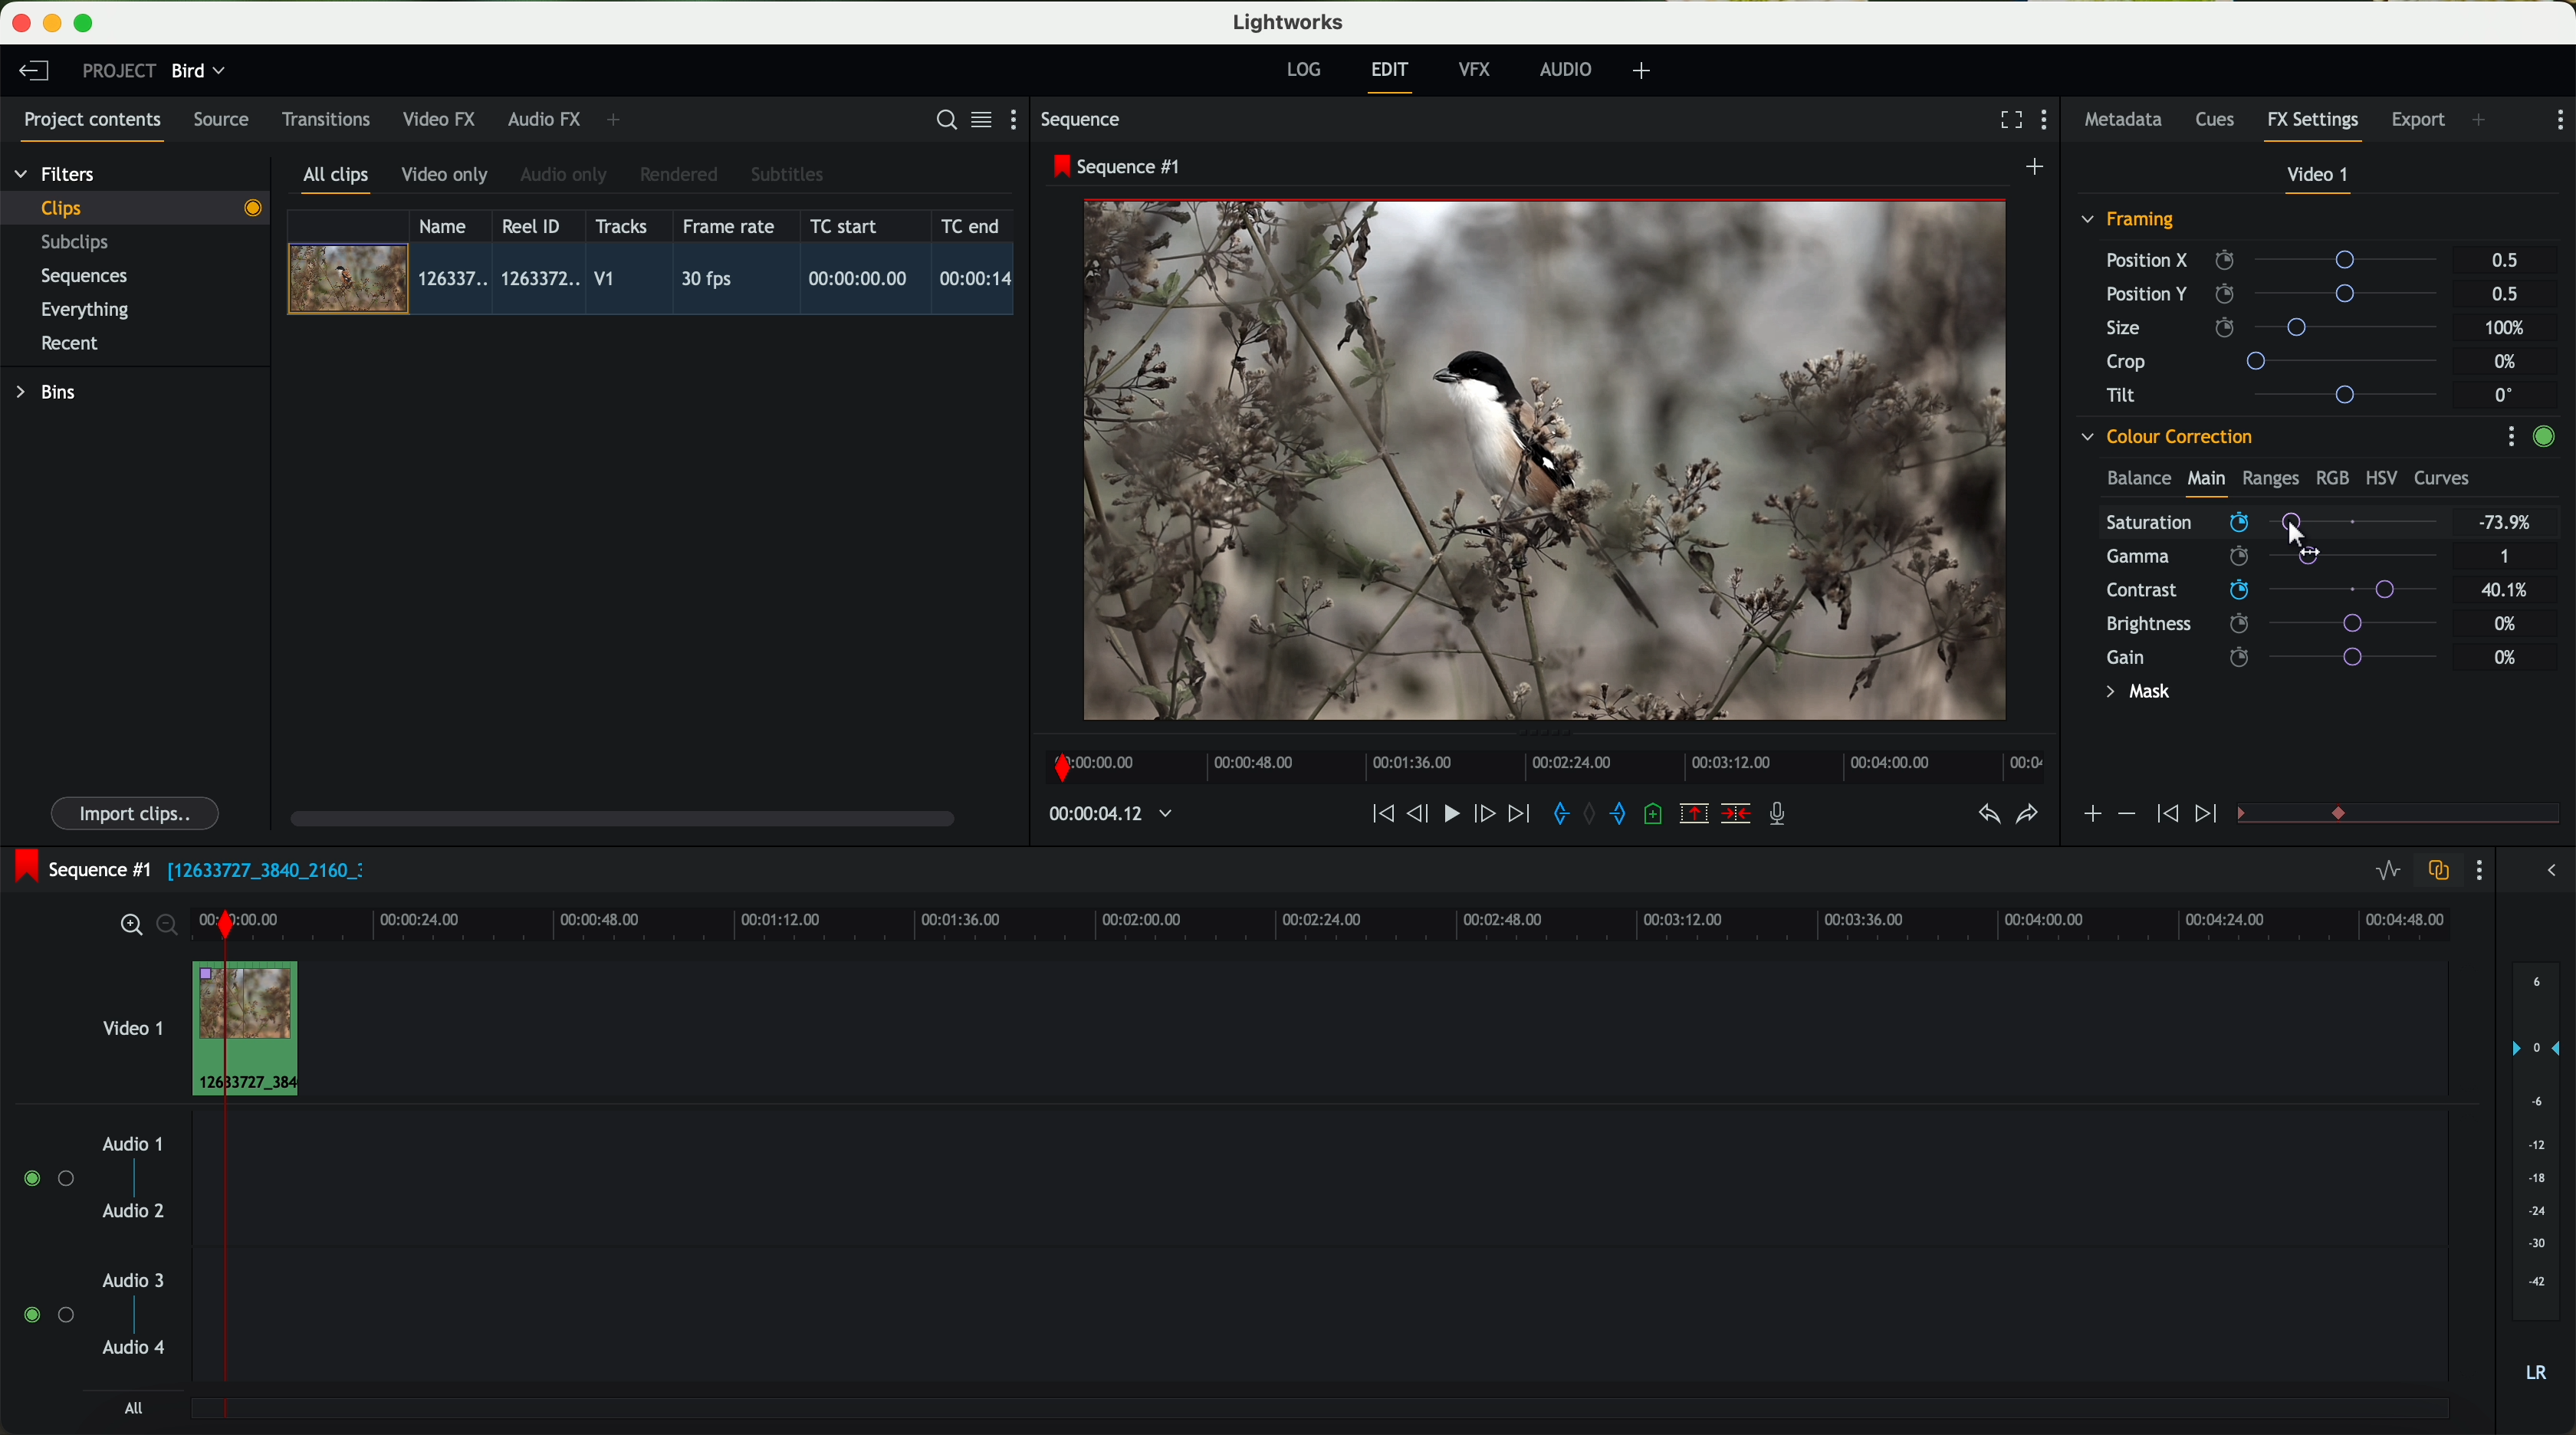  Describe the element at coordinates (680, 176) in the screenshot. I see `rendered` at that location.